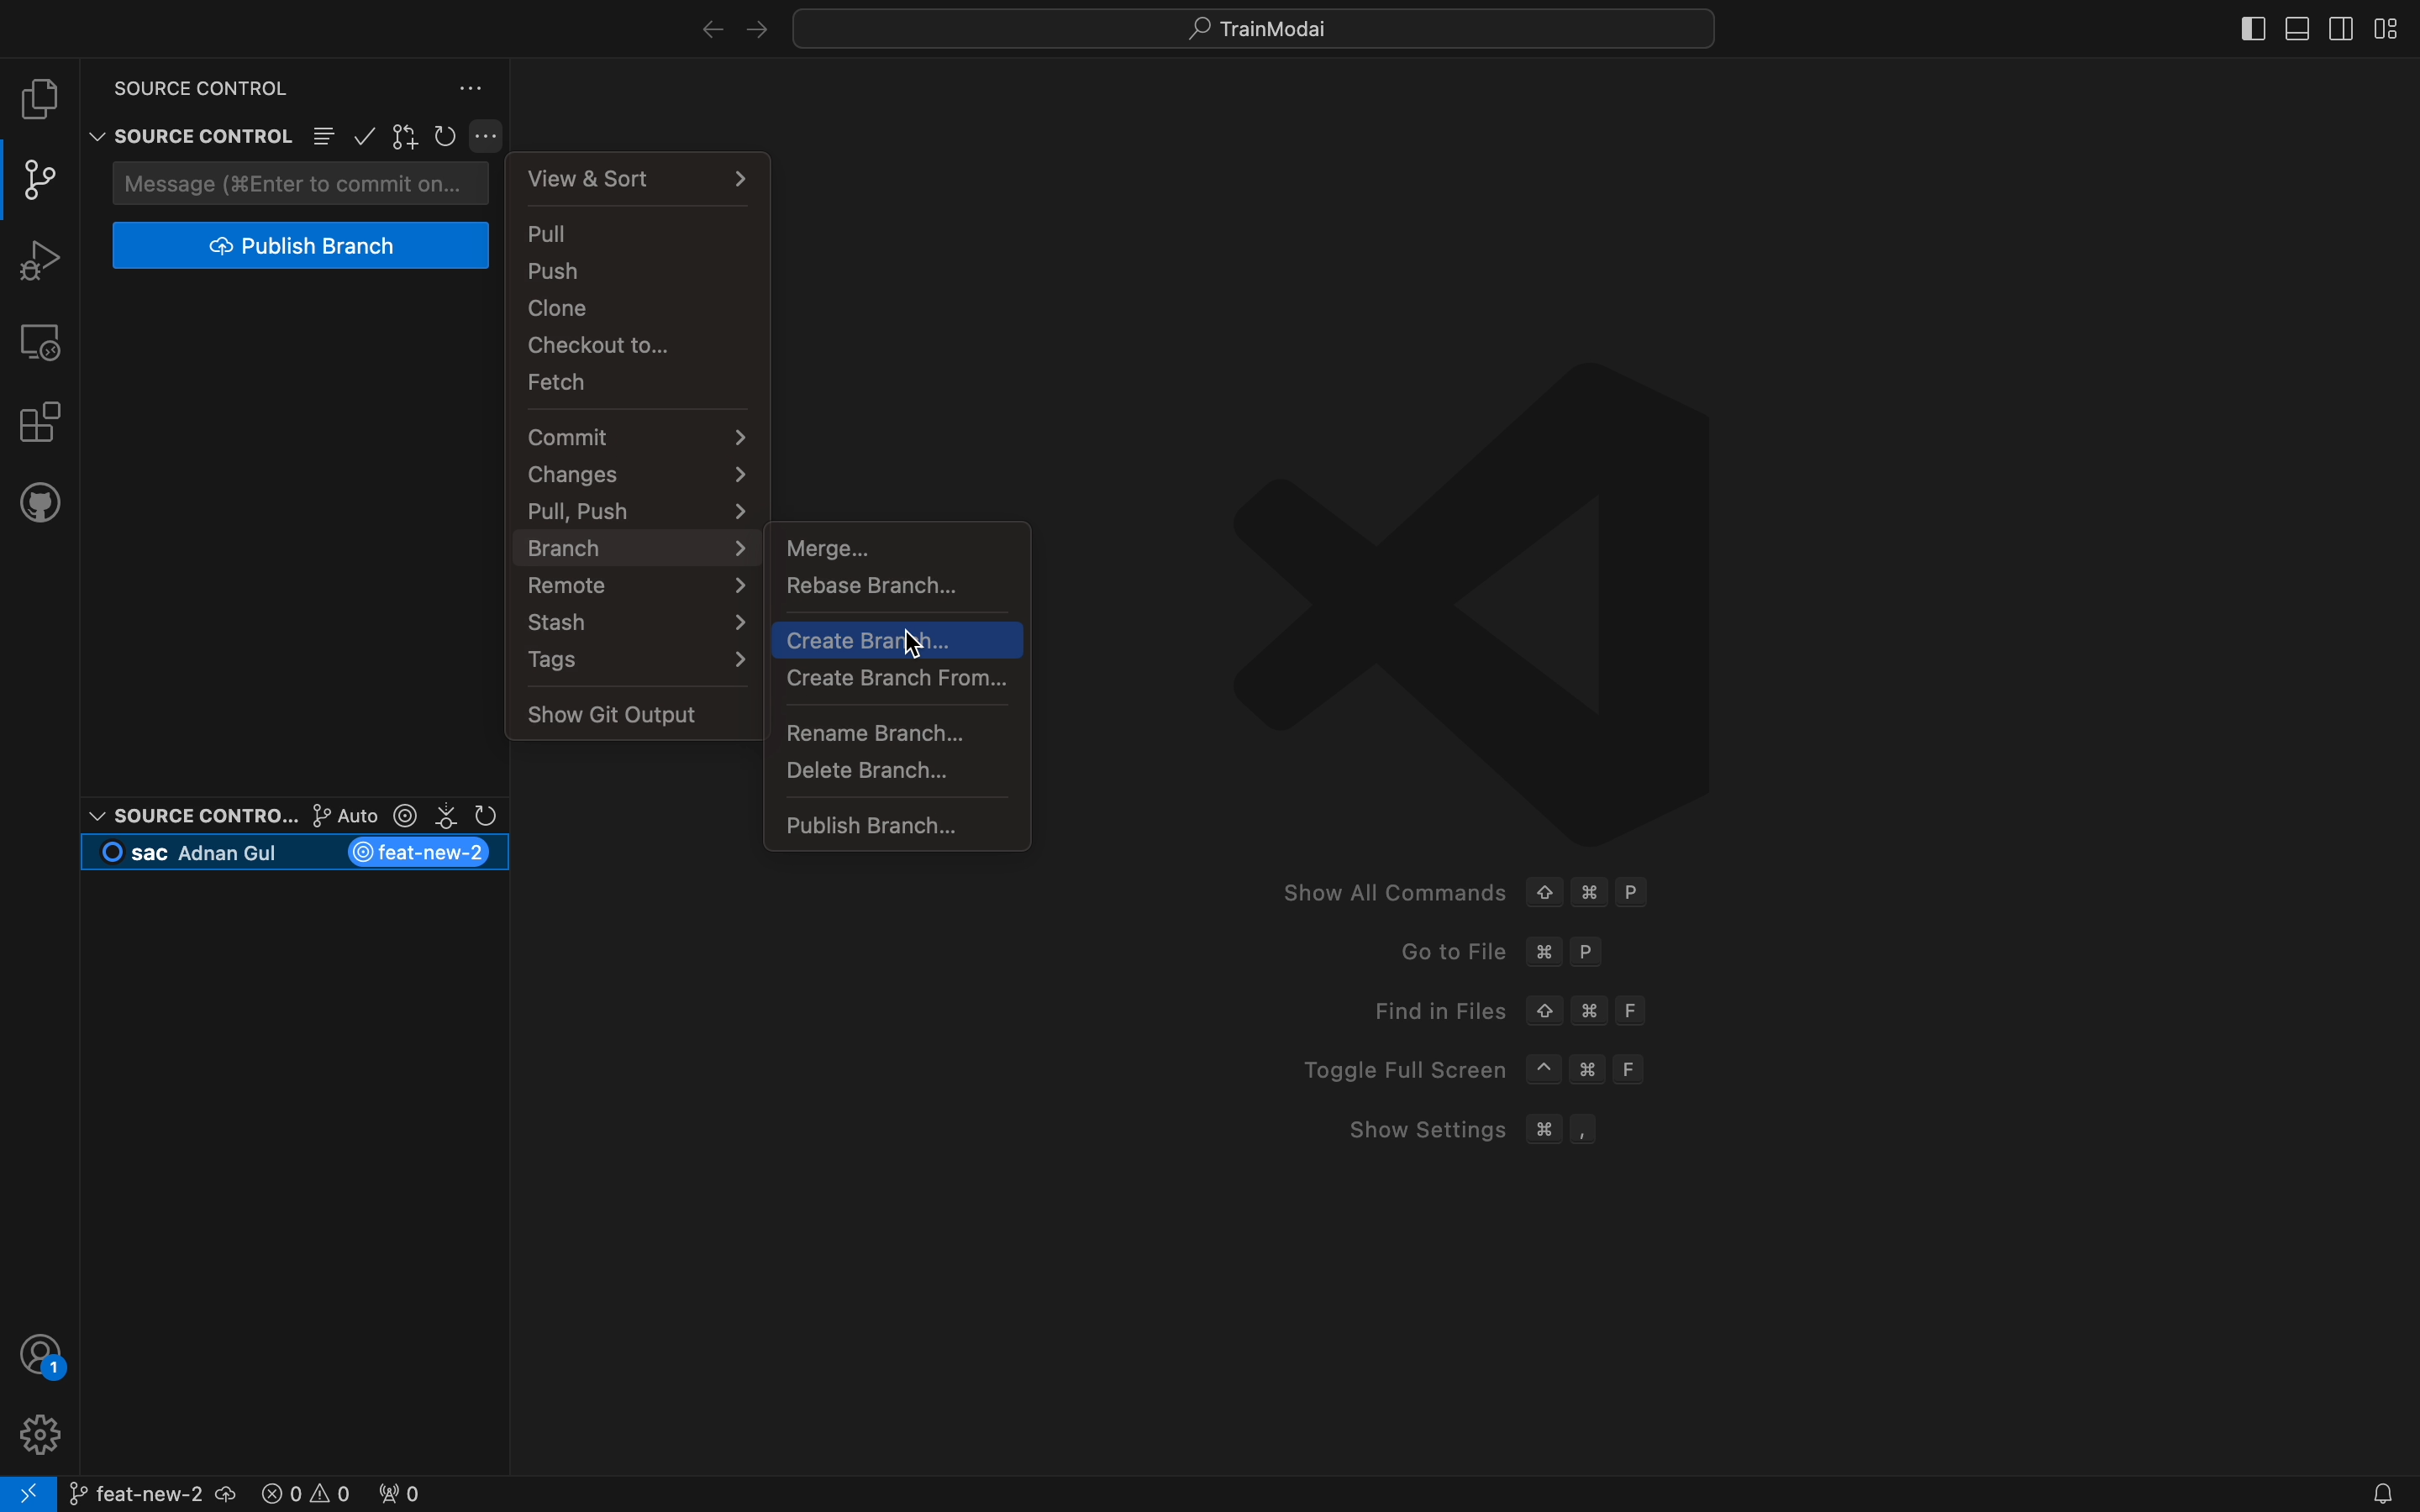  What do you see at coordinates (448, 137) in the screenshot?
I see `restart` at bounding box center [448, 137].